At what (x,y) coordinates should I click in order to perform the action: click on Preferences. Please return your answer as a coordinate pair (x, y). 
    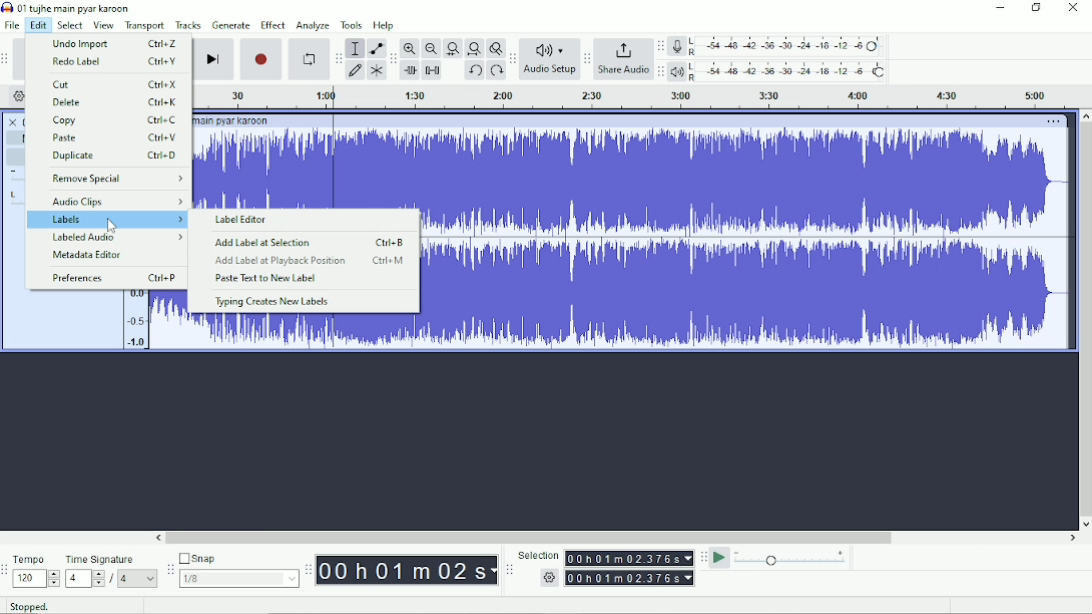
    Looking at the image, I should click on (113, 278).